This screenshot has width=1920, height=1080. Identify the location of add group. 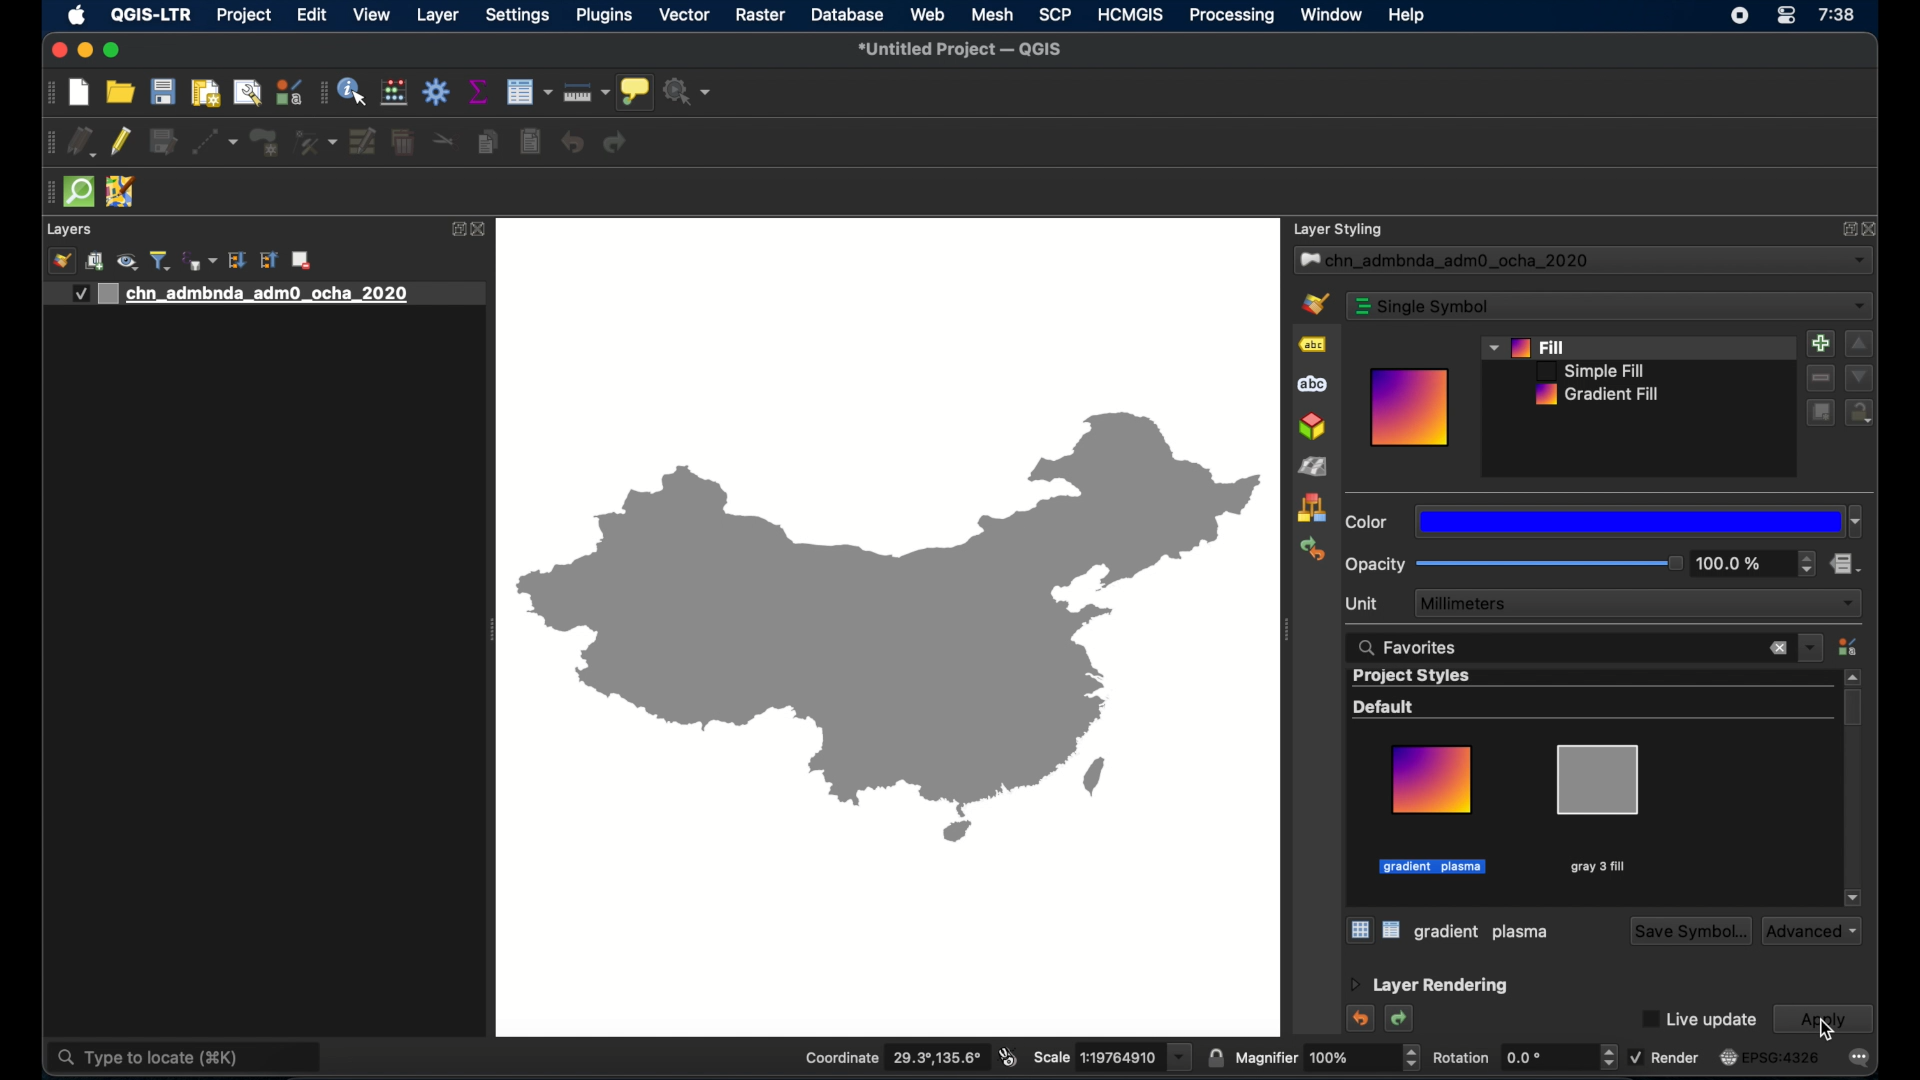
(95, 262).